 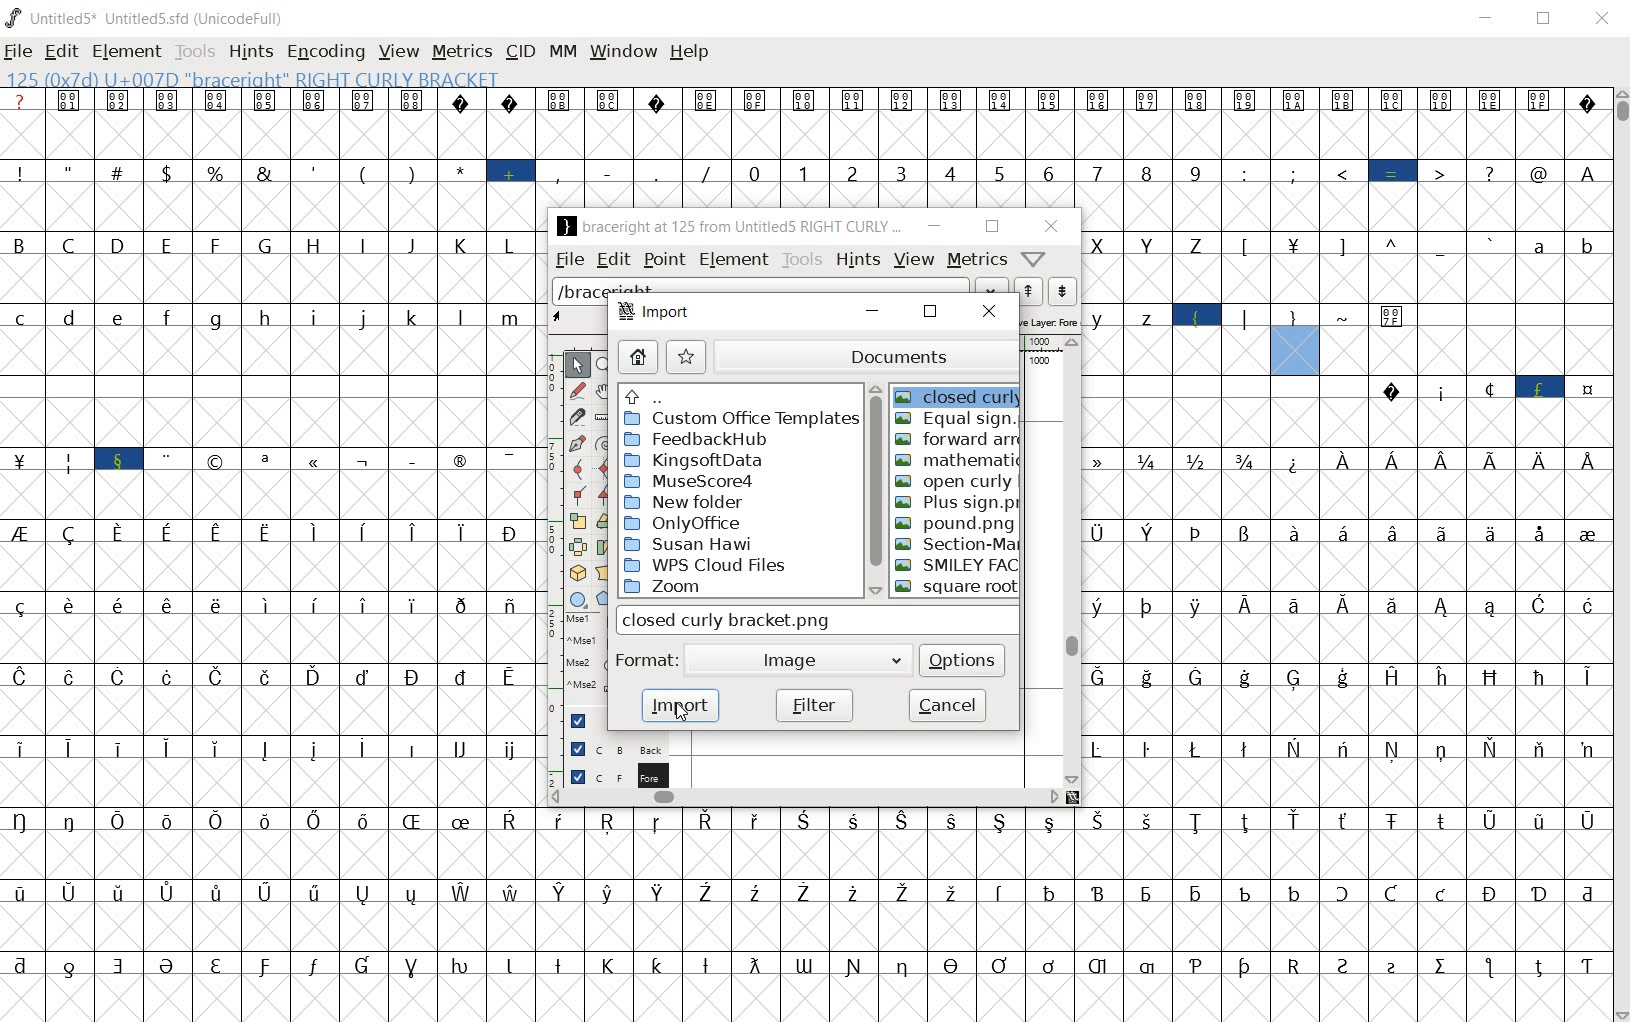 What do you see at coordinates (1026, 291) in the screenshot?
I see `show the next word on the list` at bounding box center [1026, 291].